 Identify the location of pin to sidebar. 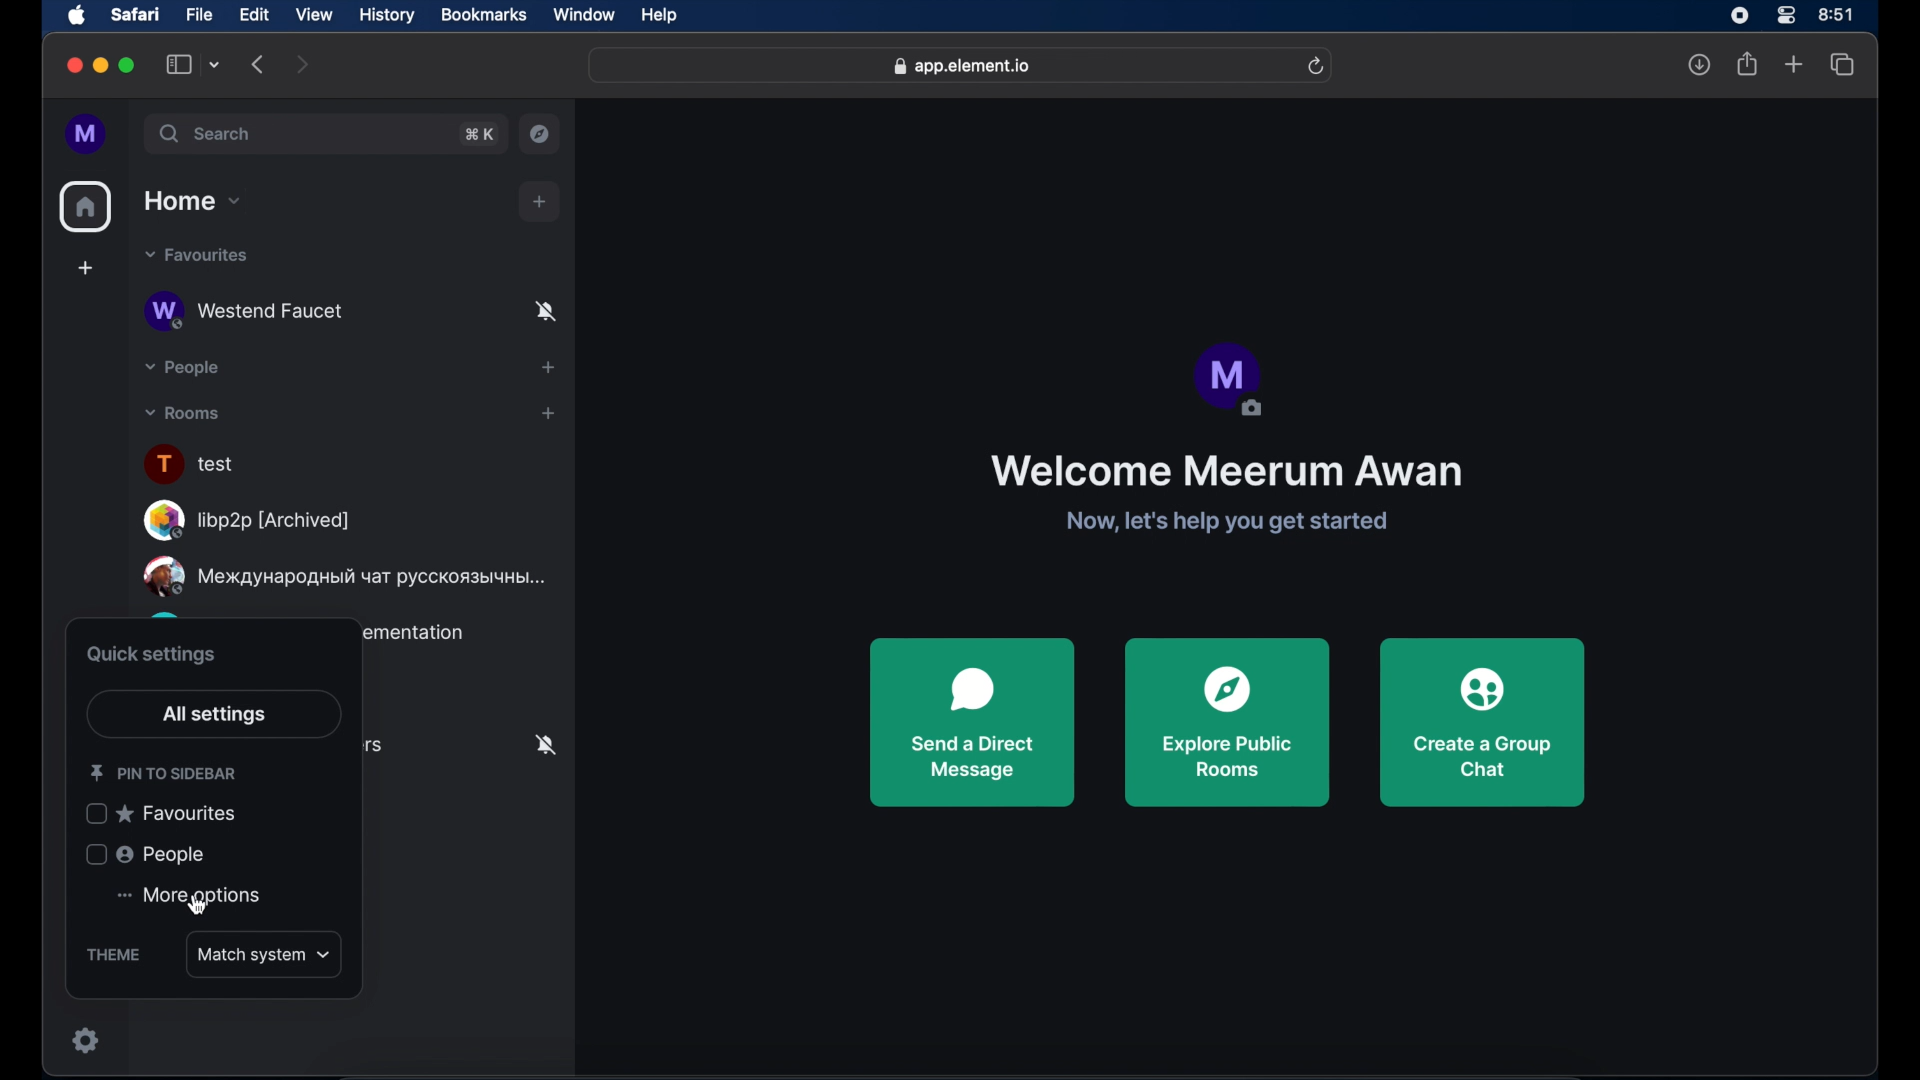
(162, 773).